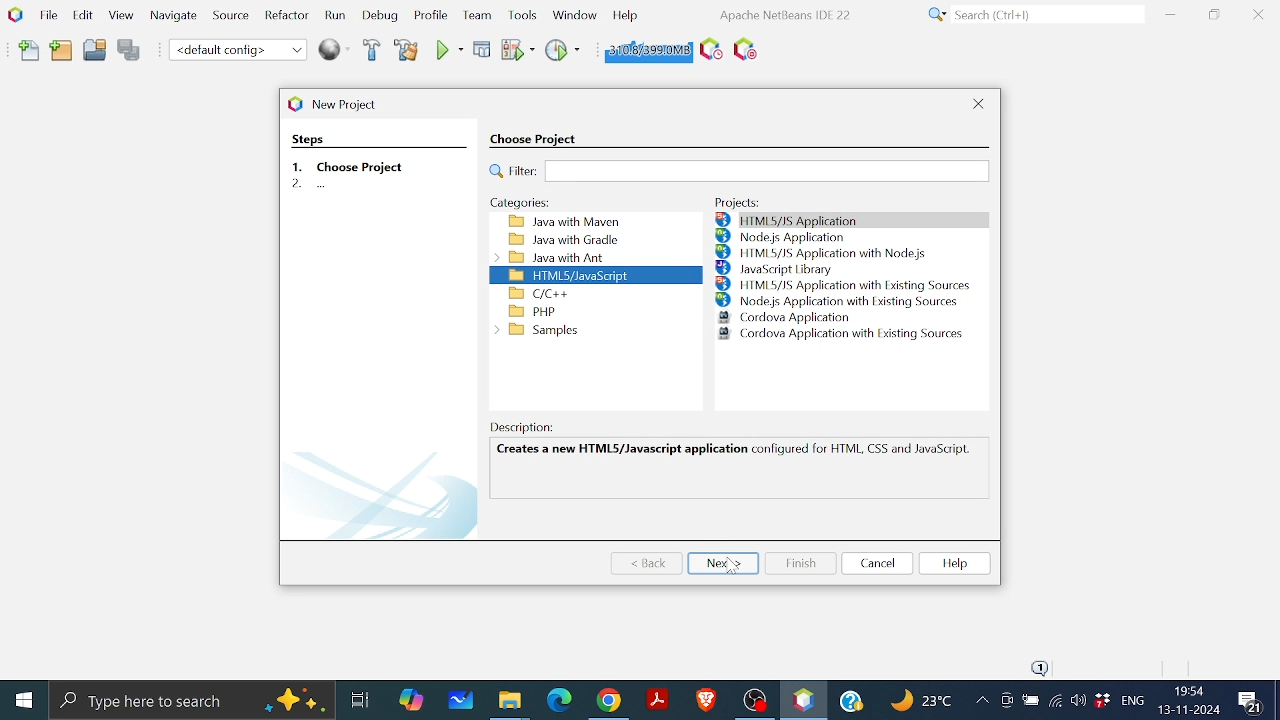 Image resolution: width=1280 pixels, height=720 pixels. I want to click on Meet now, so click(1006, 703).